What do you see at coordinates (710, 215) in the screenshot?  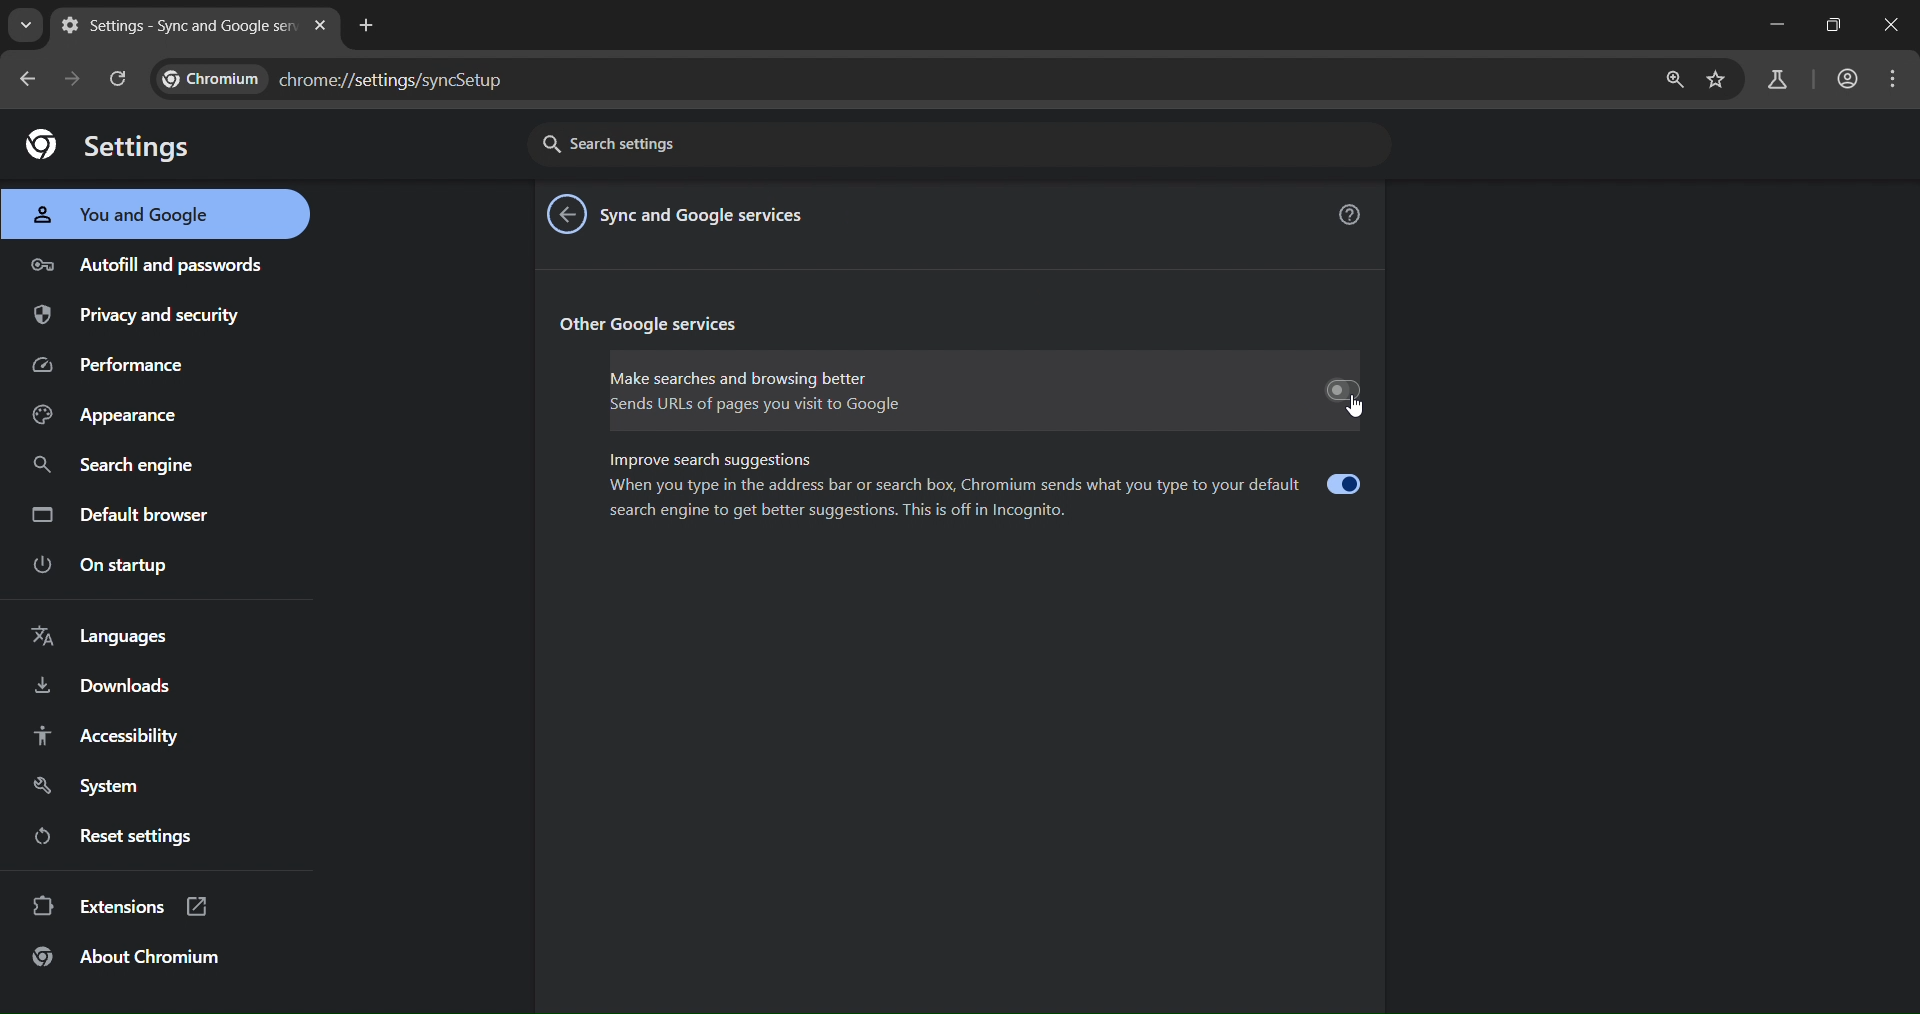 I see `Sync and Google services` at bounding box center [710, 215].